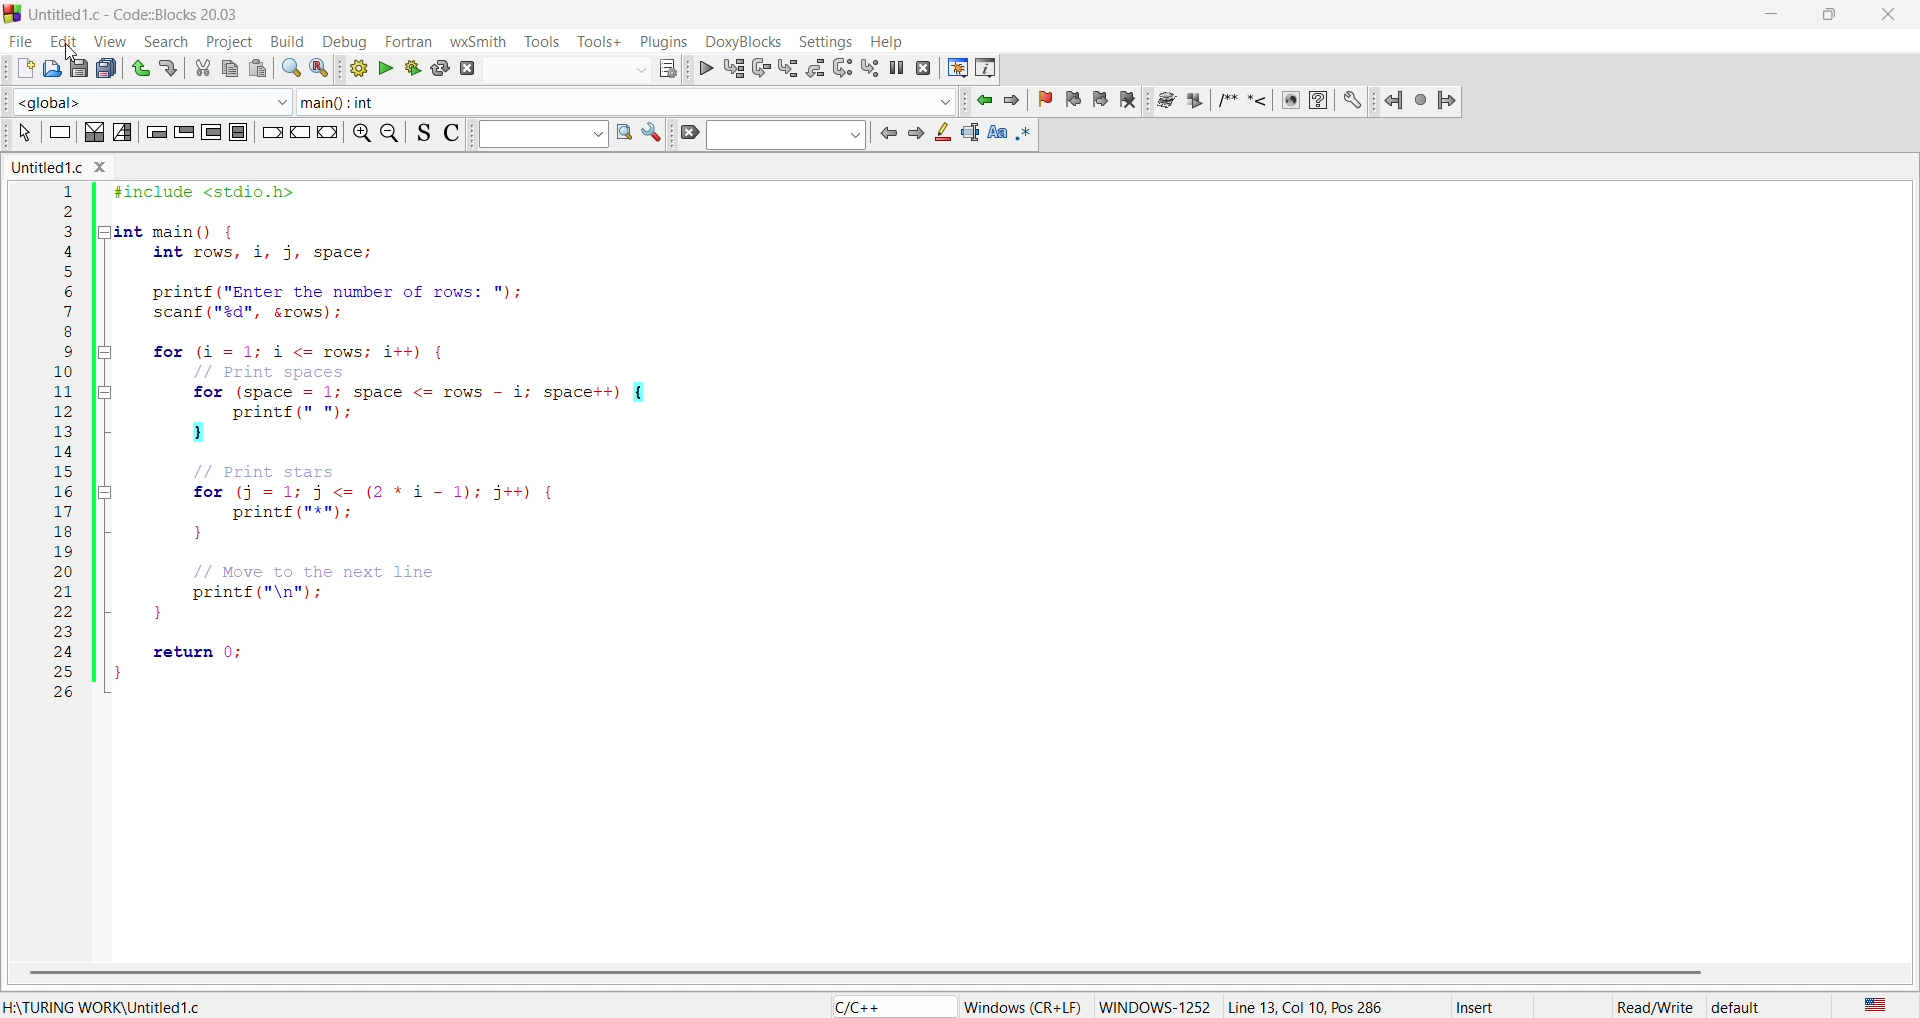 This screenshot has height=1018, width=1920. Describe the element at coordinates (1449, 102) in the screenshot. I see `jump forward` at that location.